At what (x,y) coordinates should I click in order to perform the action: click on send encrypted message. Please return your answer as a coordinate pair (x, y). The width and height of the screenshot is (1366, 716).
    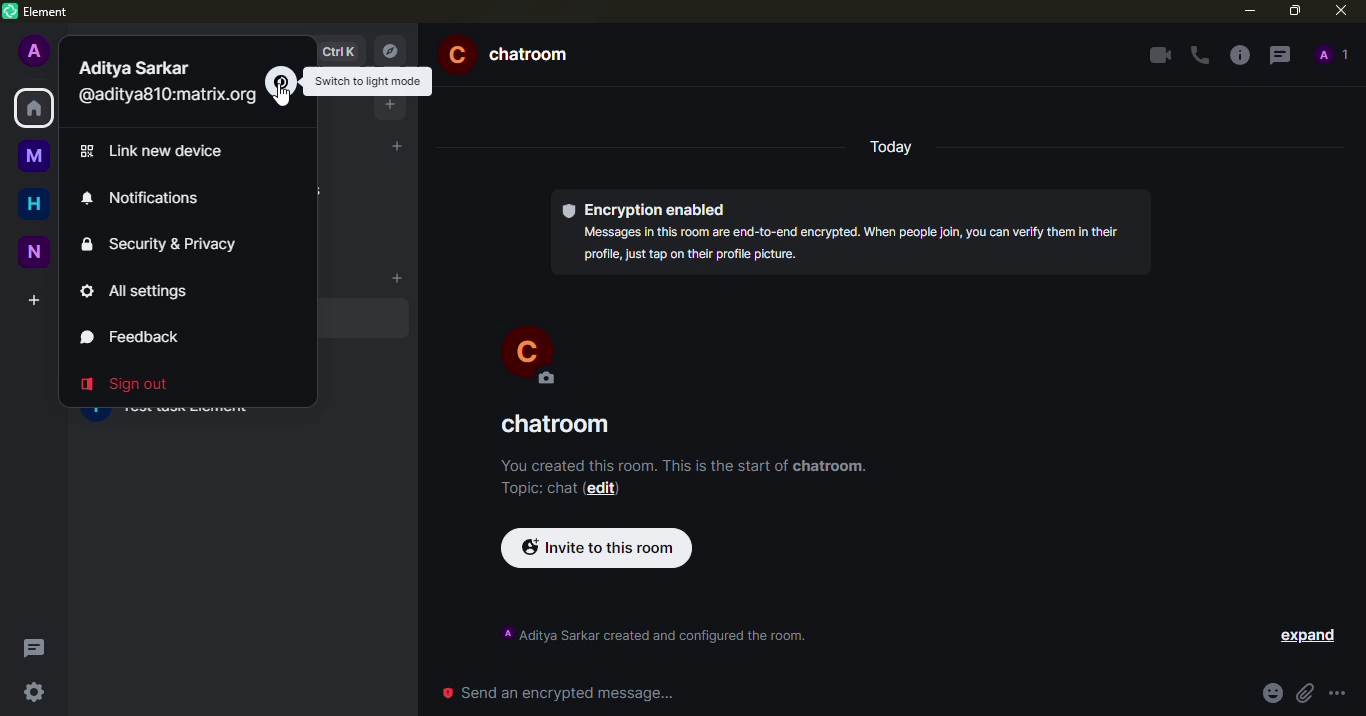
    Looking at the image, I should click on (557, 692).